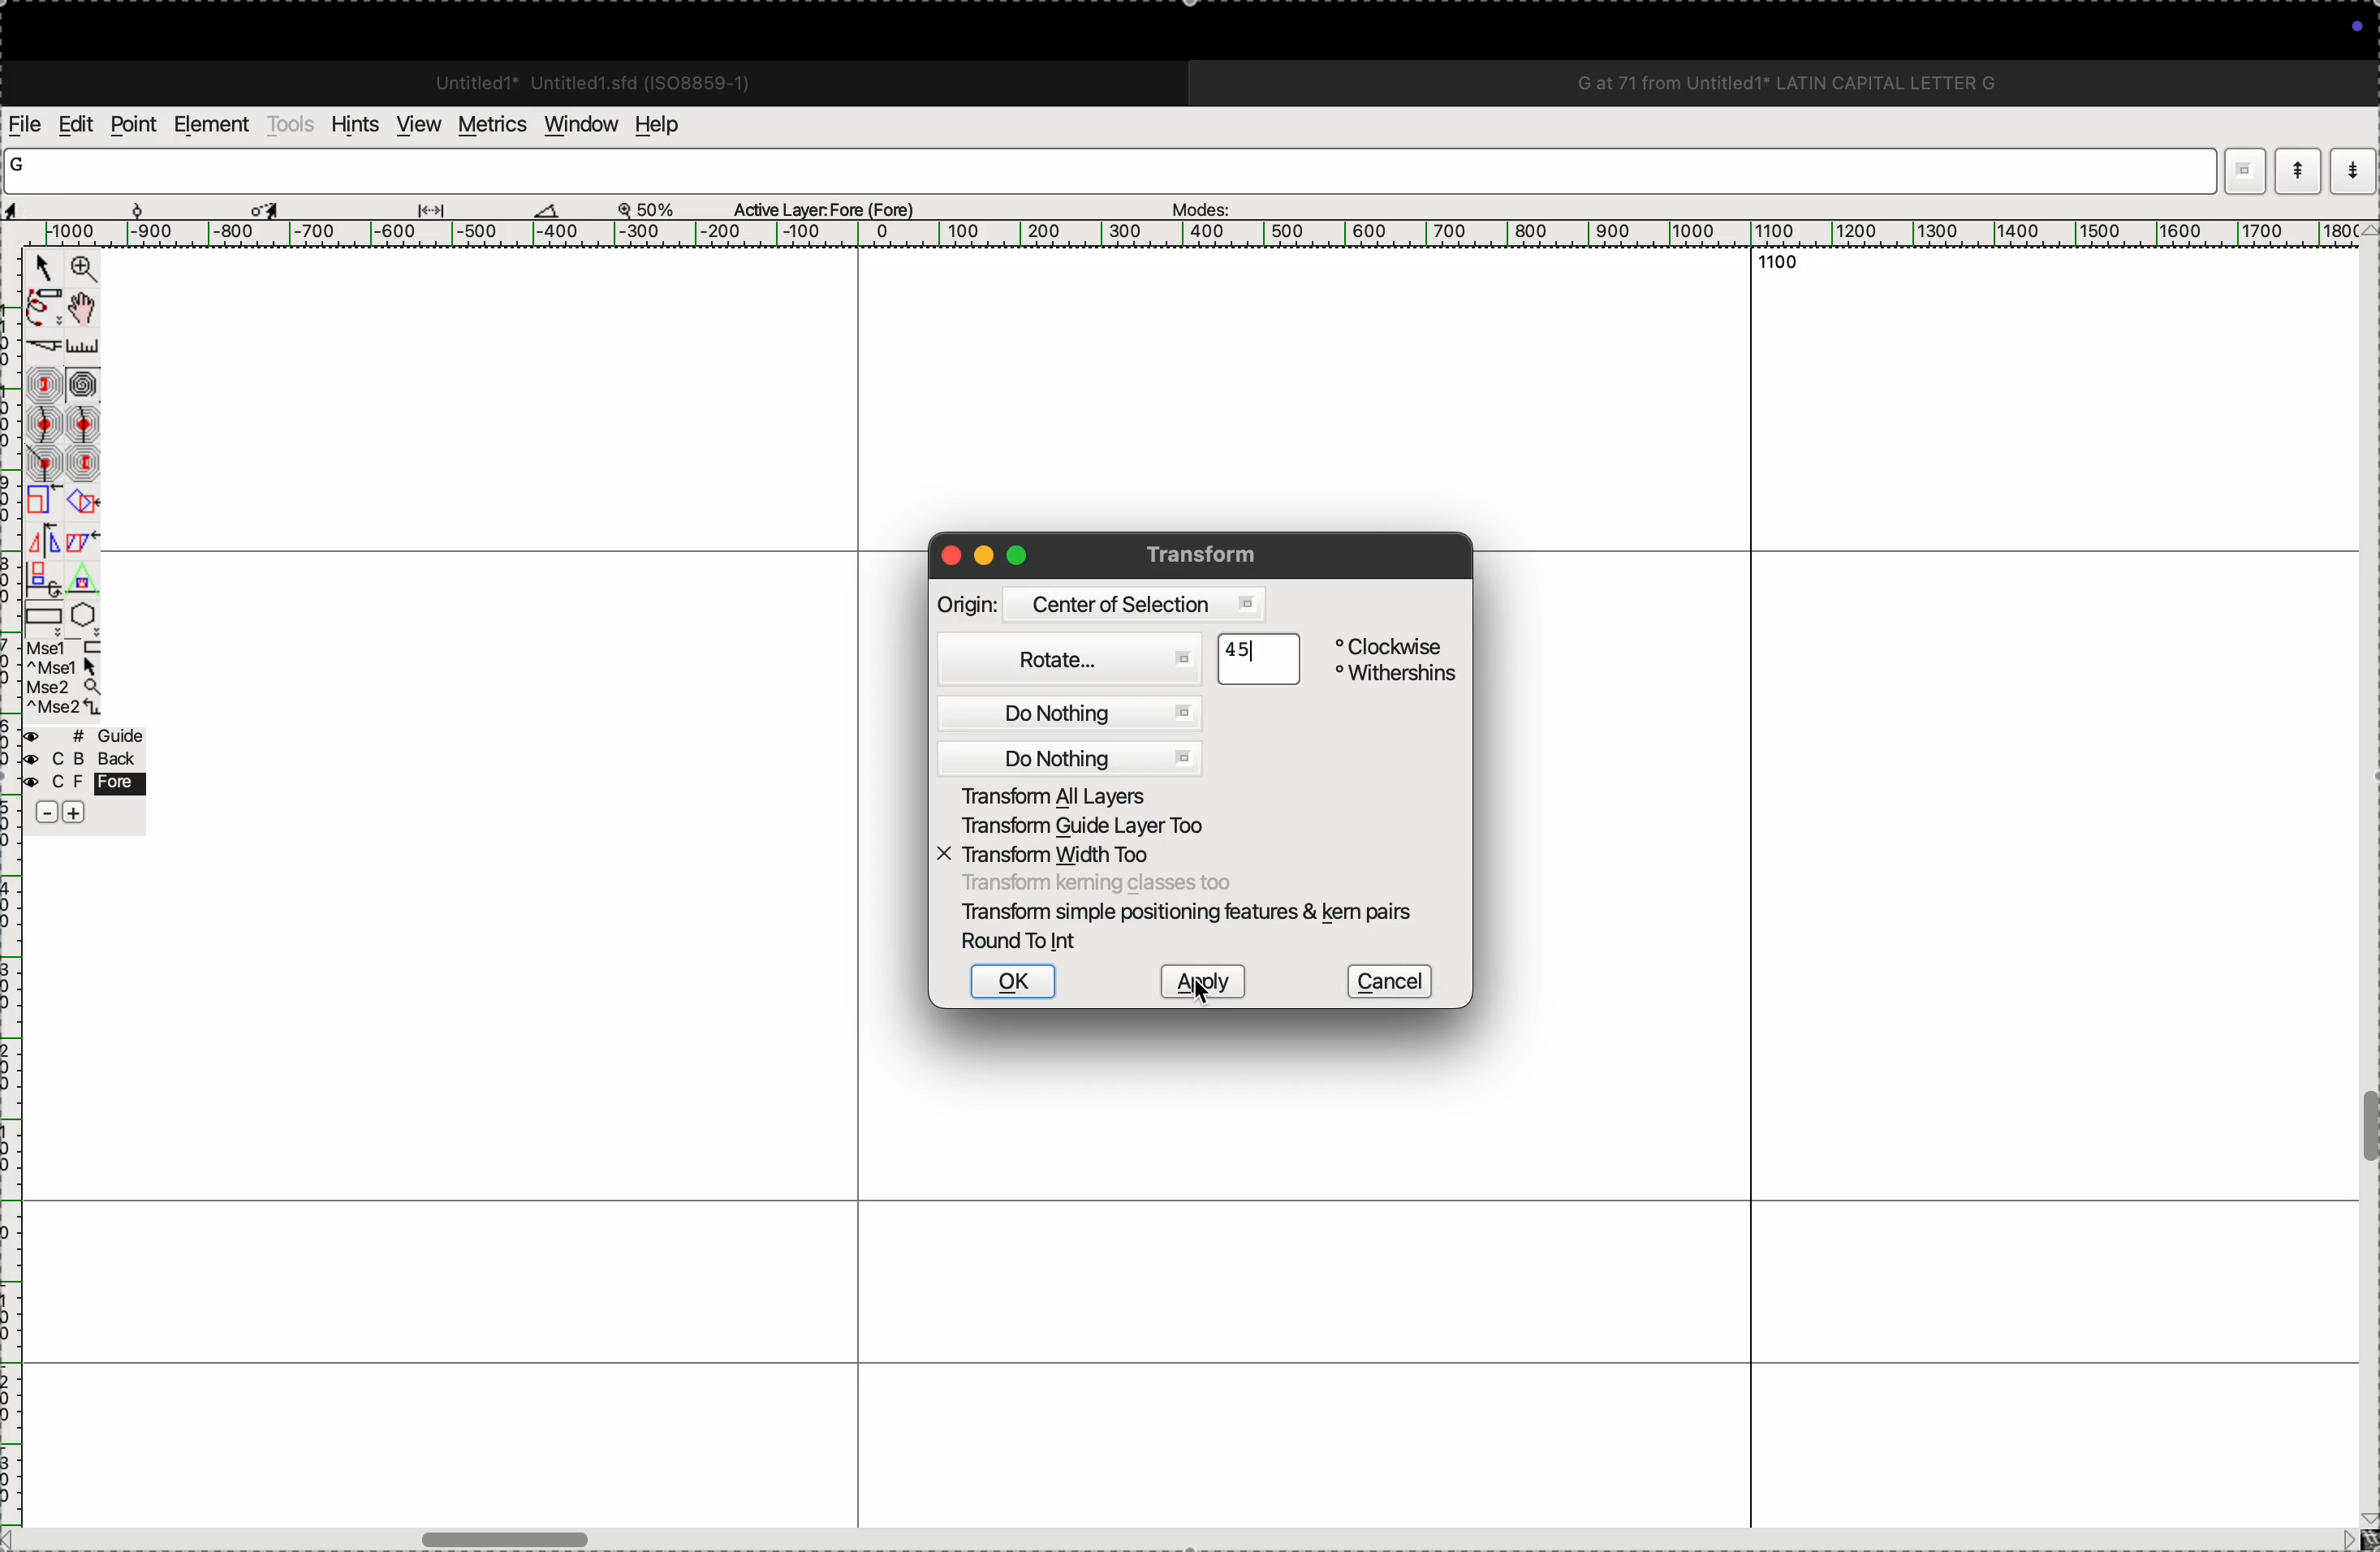 This screenshot has height=1552, width=2380. What do you see at coordinates (85, 614) in the screenshot?
I see `polygon/star` at bounding box center [85, 614].